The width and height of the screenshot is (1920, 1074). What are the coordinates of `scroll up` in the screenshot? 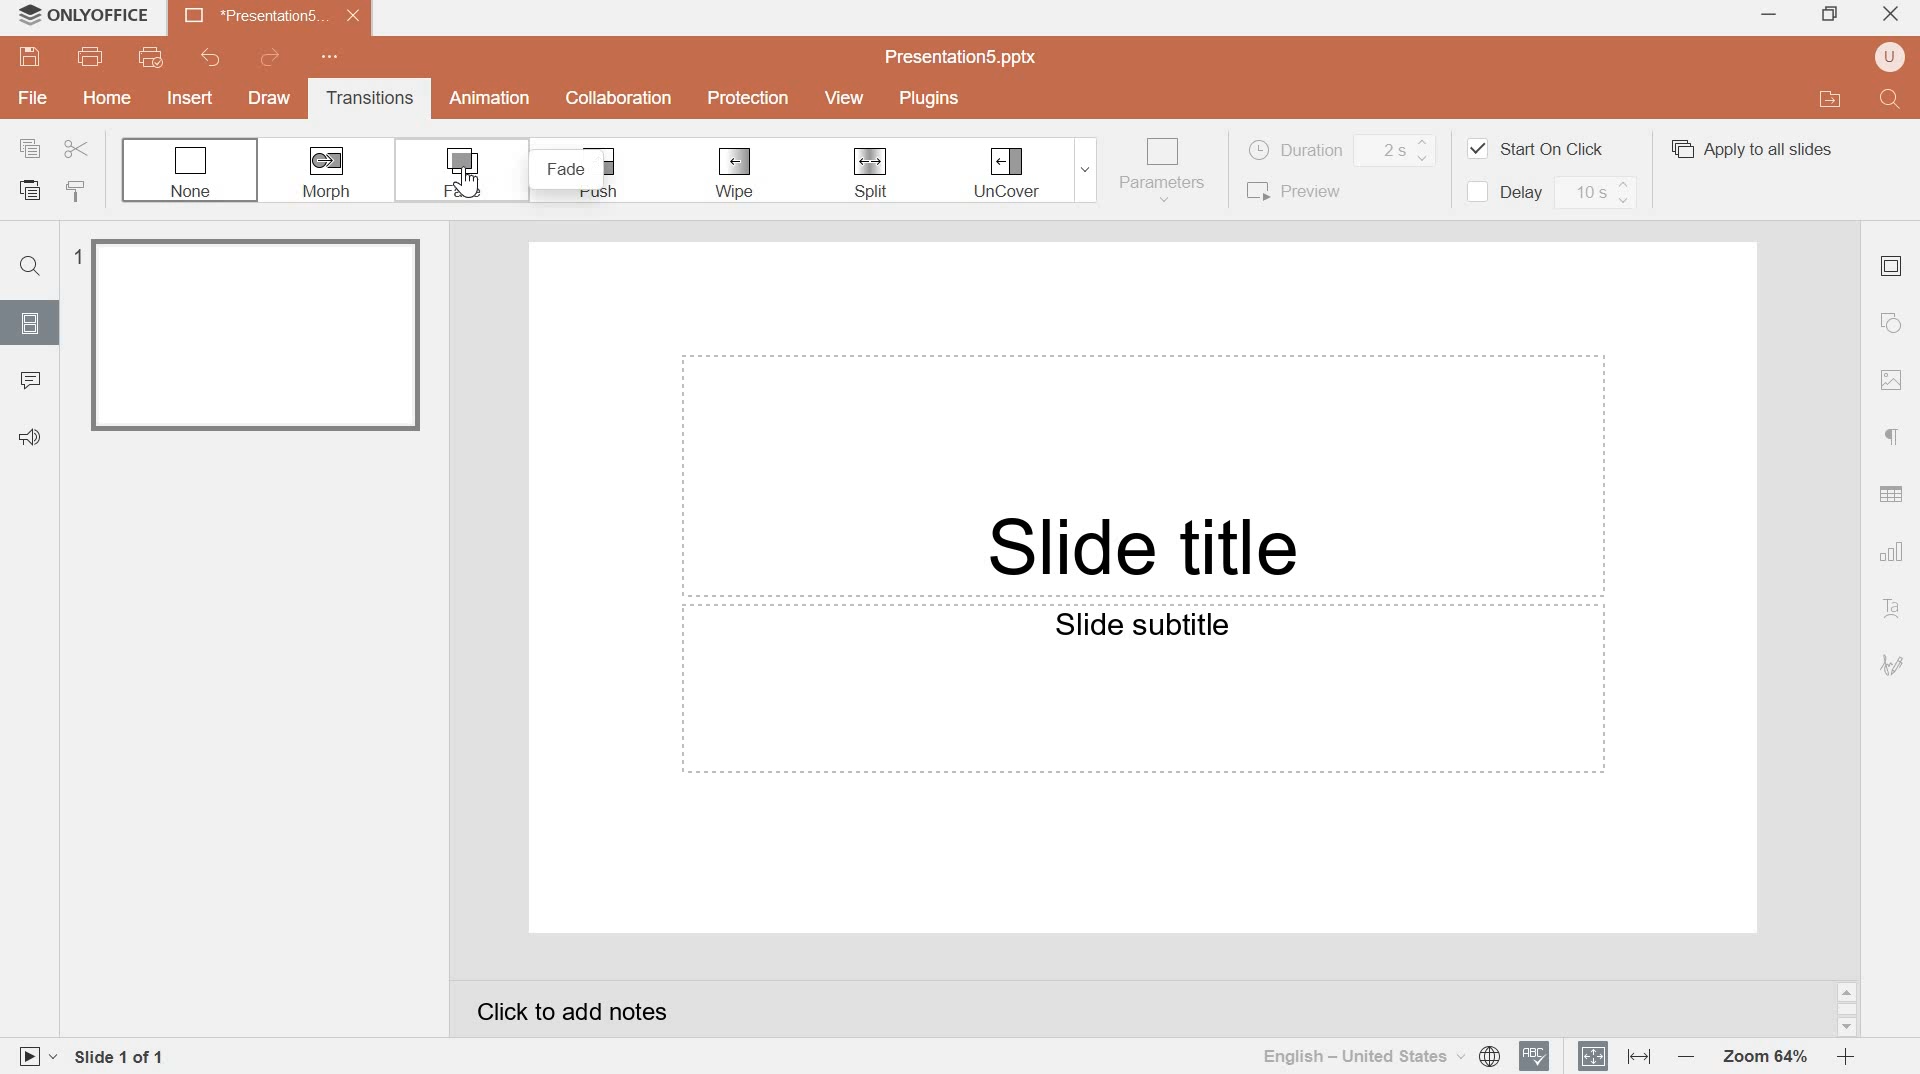 It's located at (1847, 992).